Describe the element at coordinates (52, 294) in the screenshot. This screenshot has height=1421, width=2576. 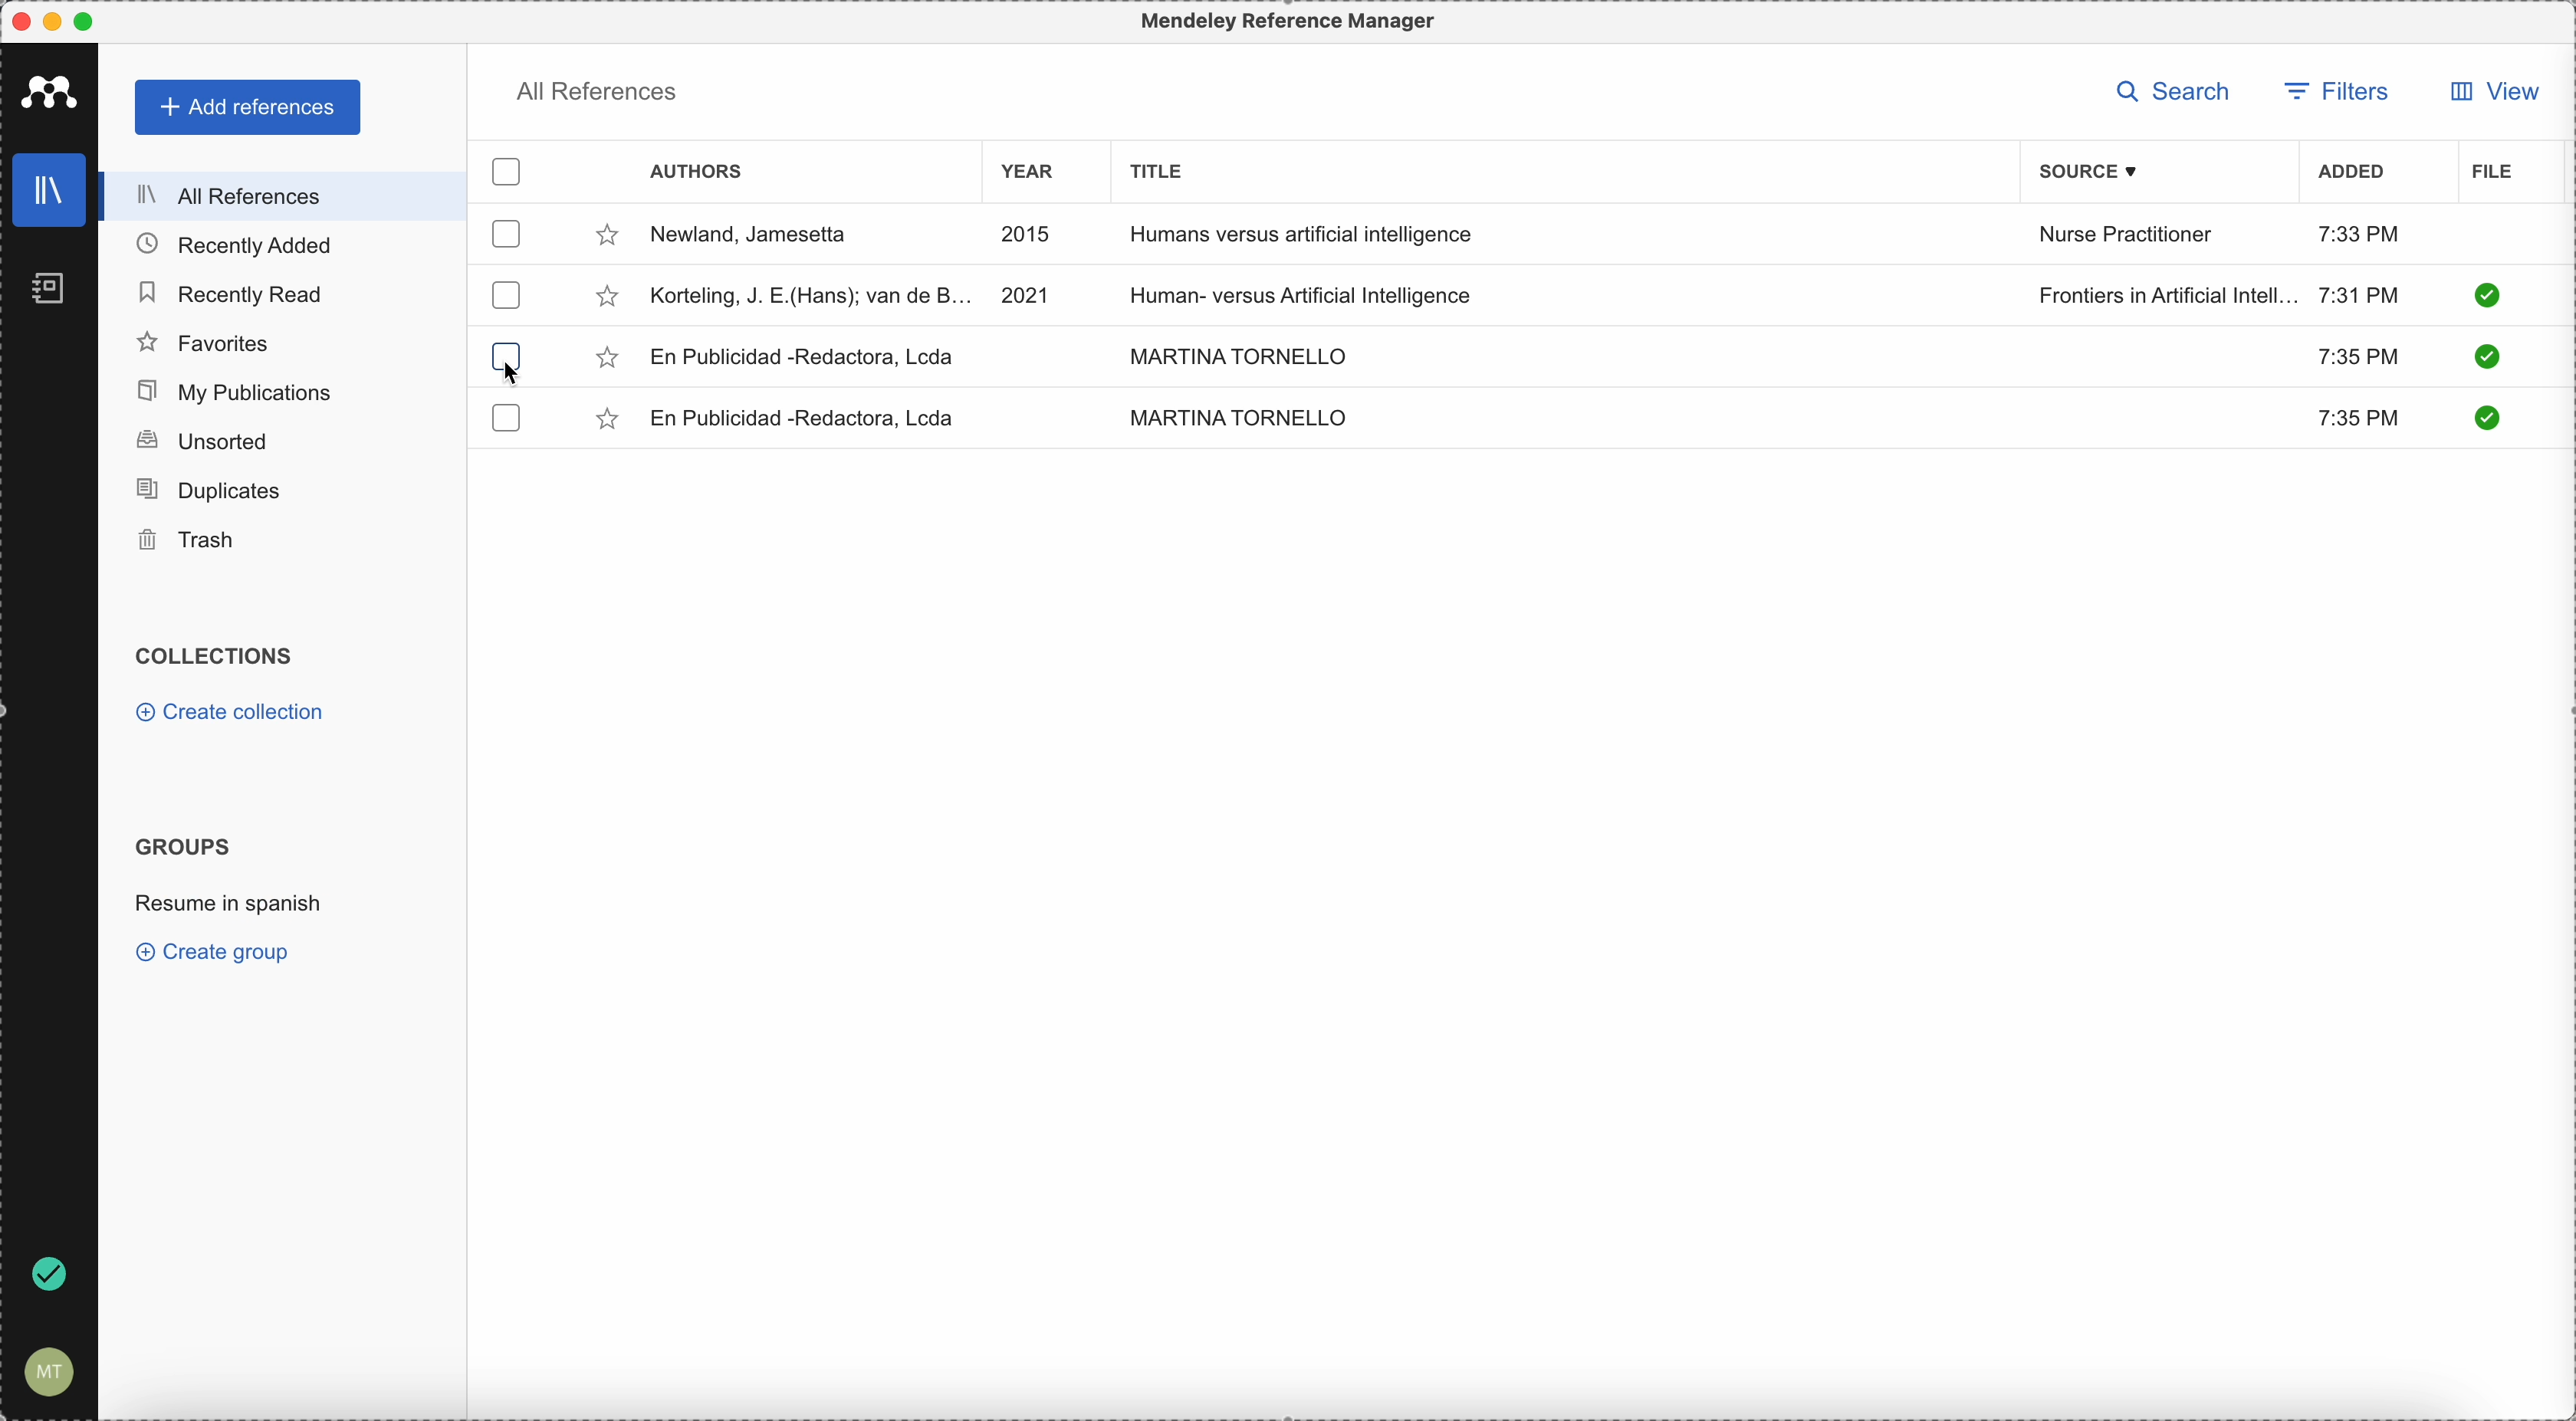
I see `notebooks` at that location.